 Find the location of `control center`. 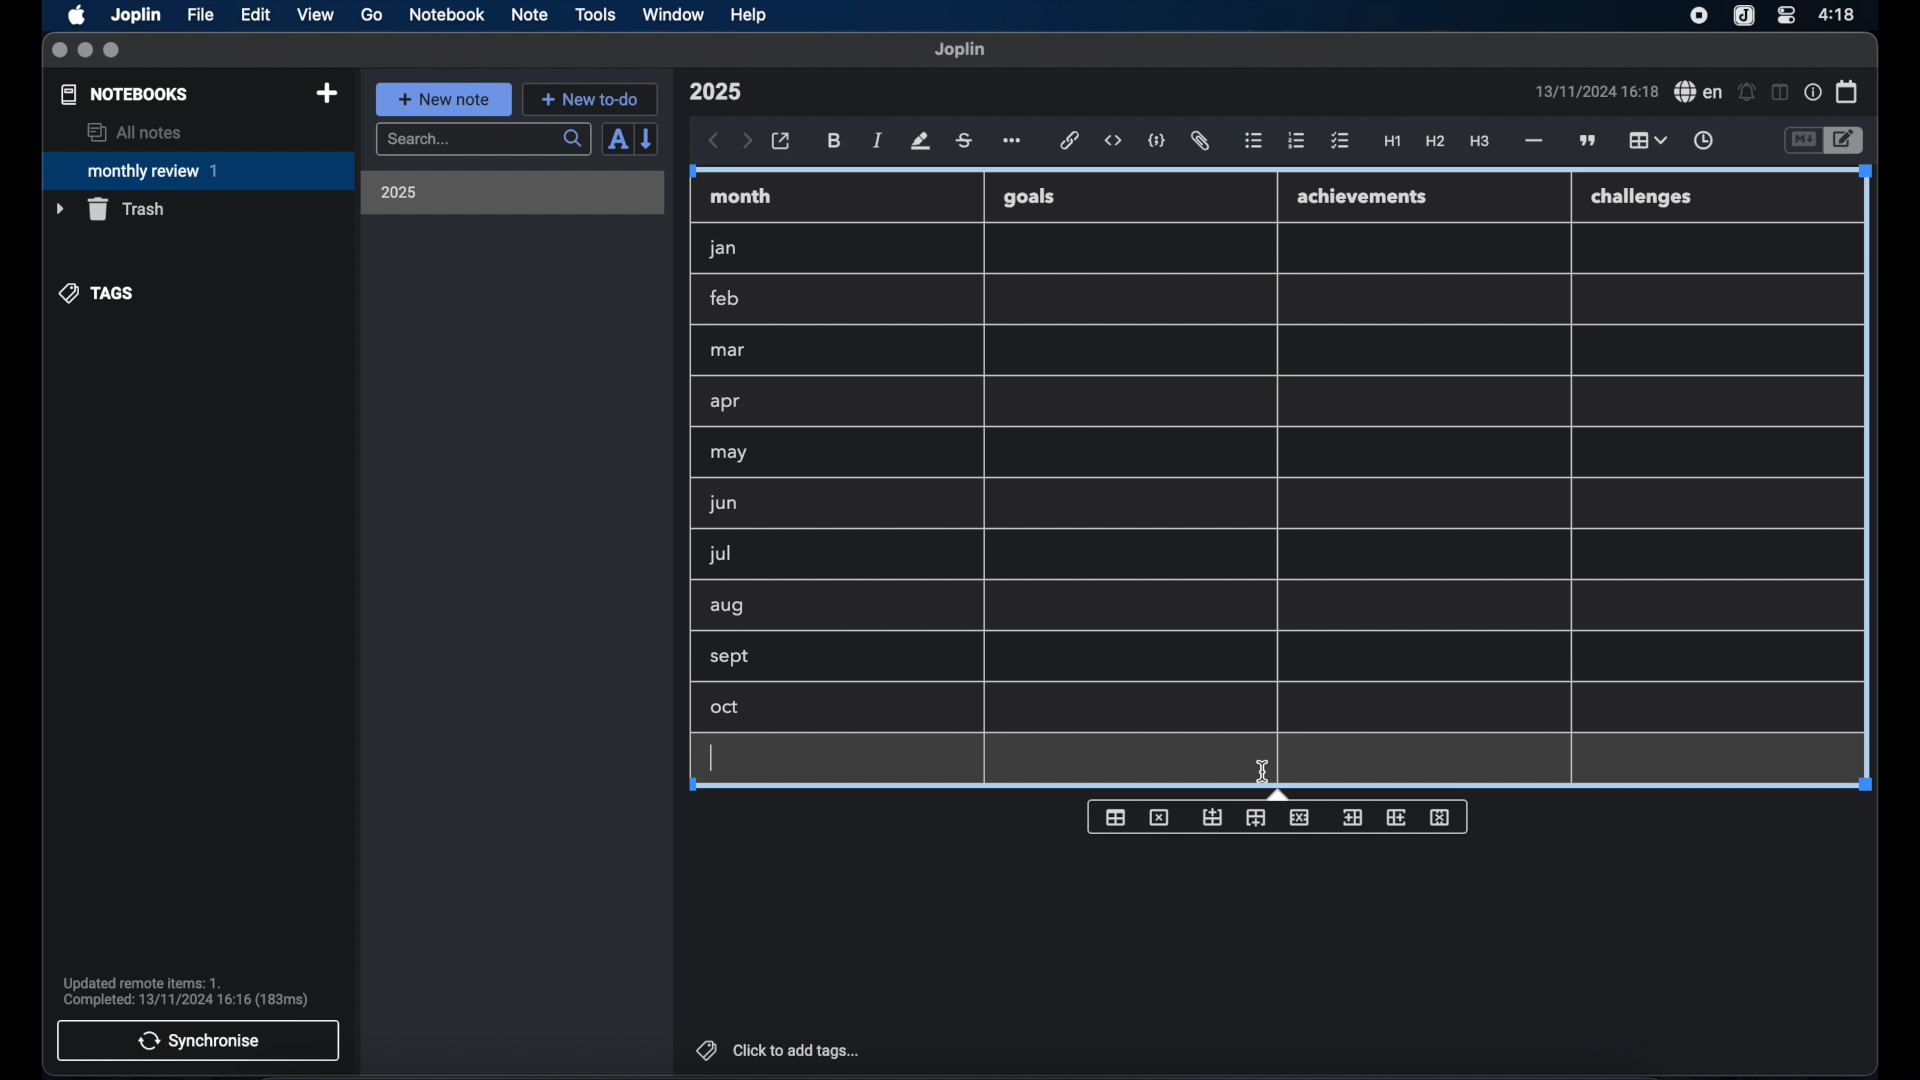

control center is located at coordinates (1785, 14).